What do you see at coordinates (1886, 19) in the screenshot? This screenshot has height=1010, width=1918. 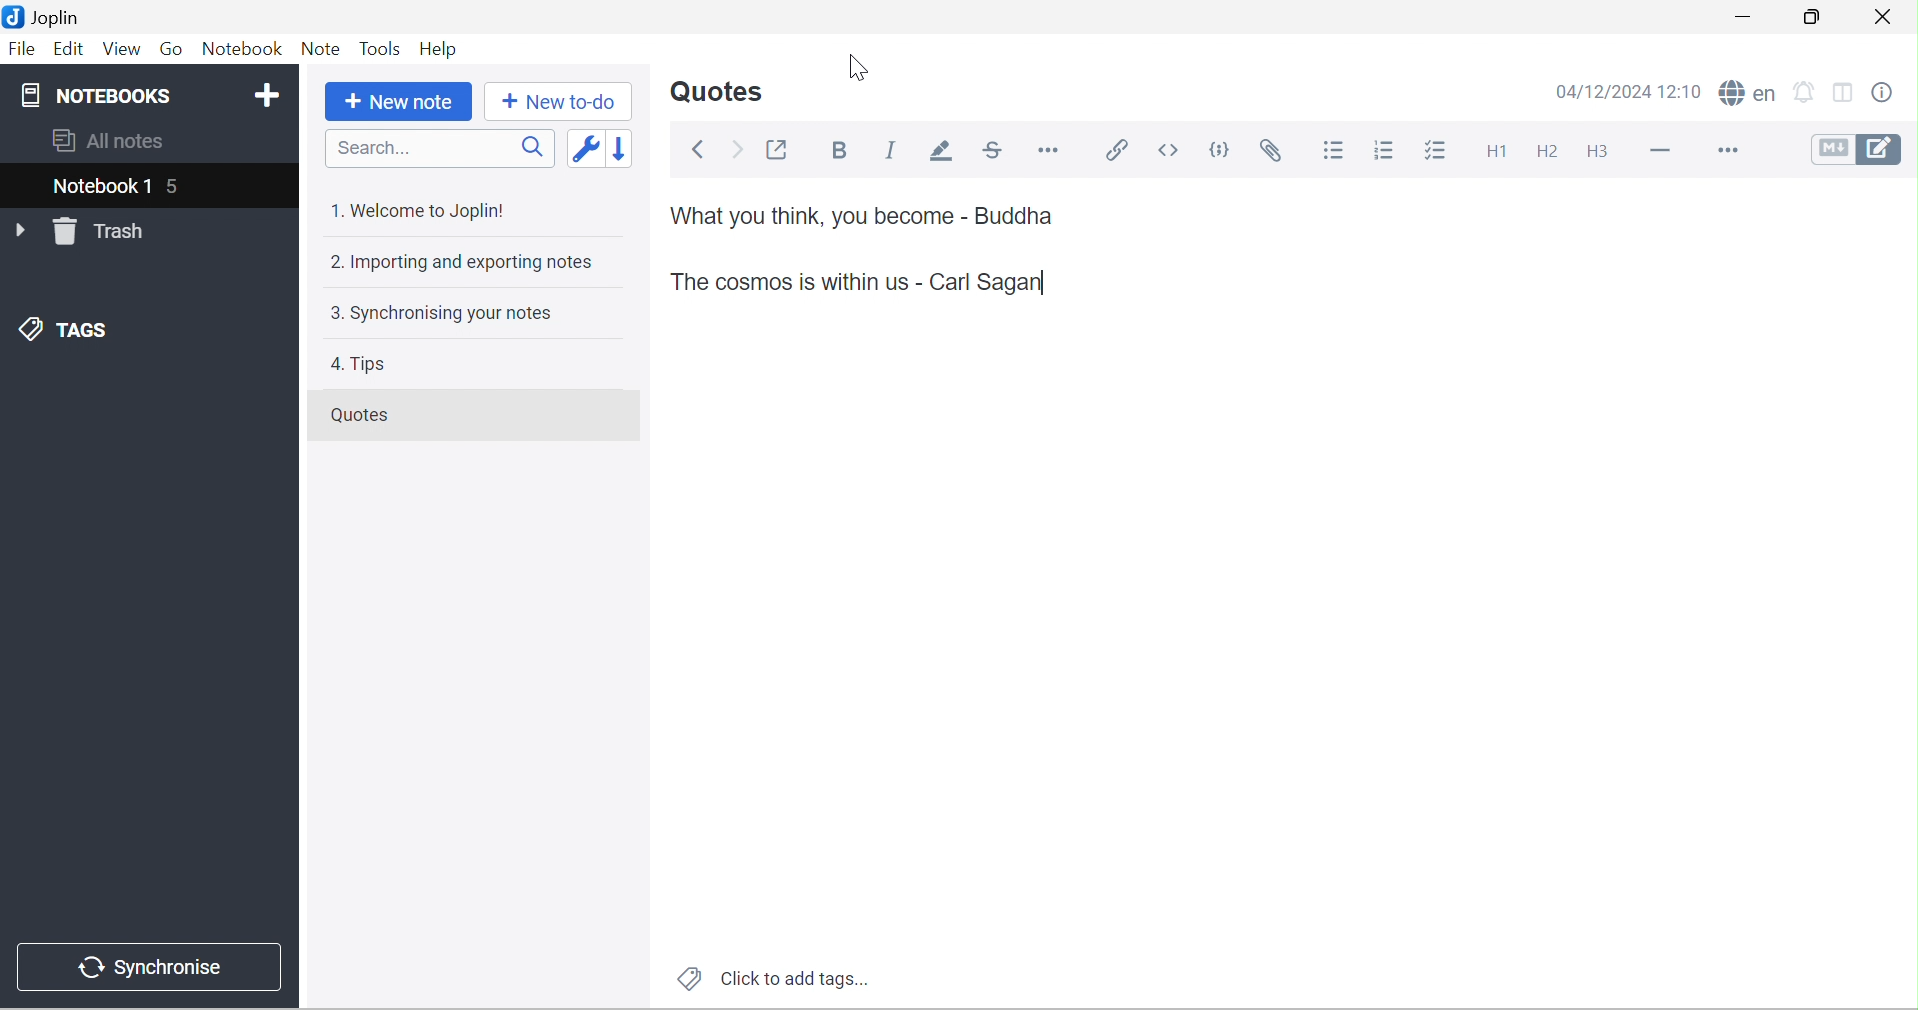 I see `Close` at bounding box center [1886, 19].